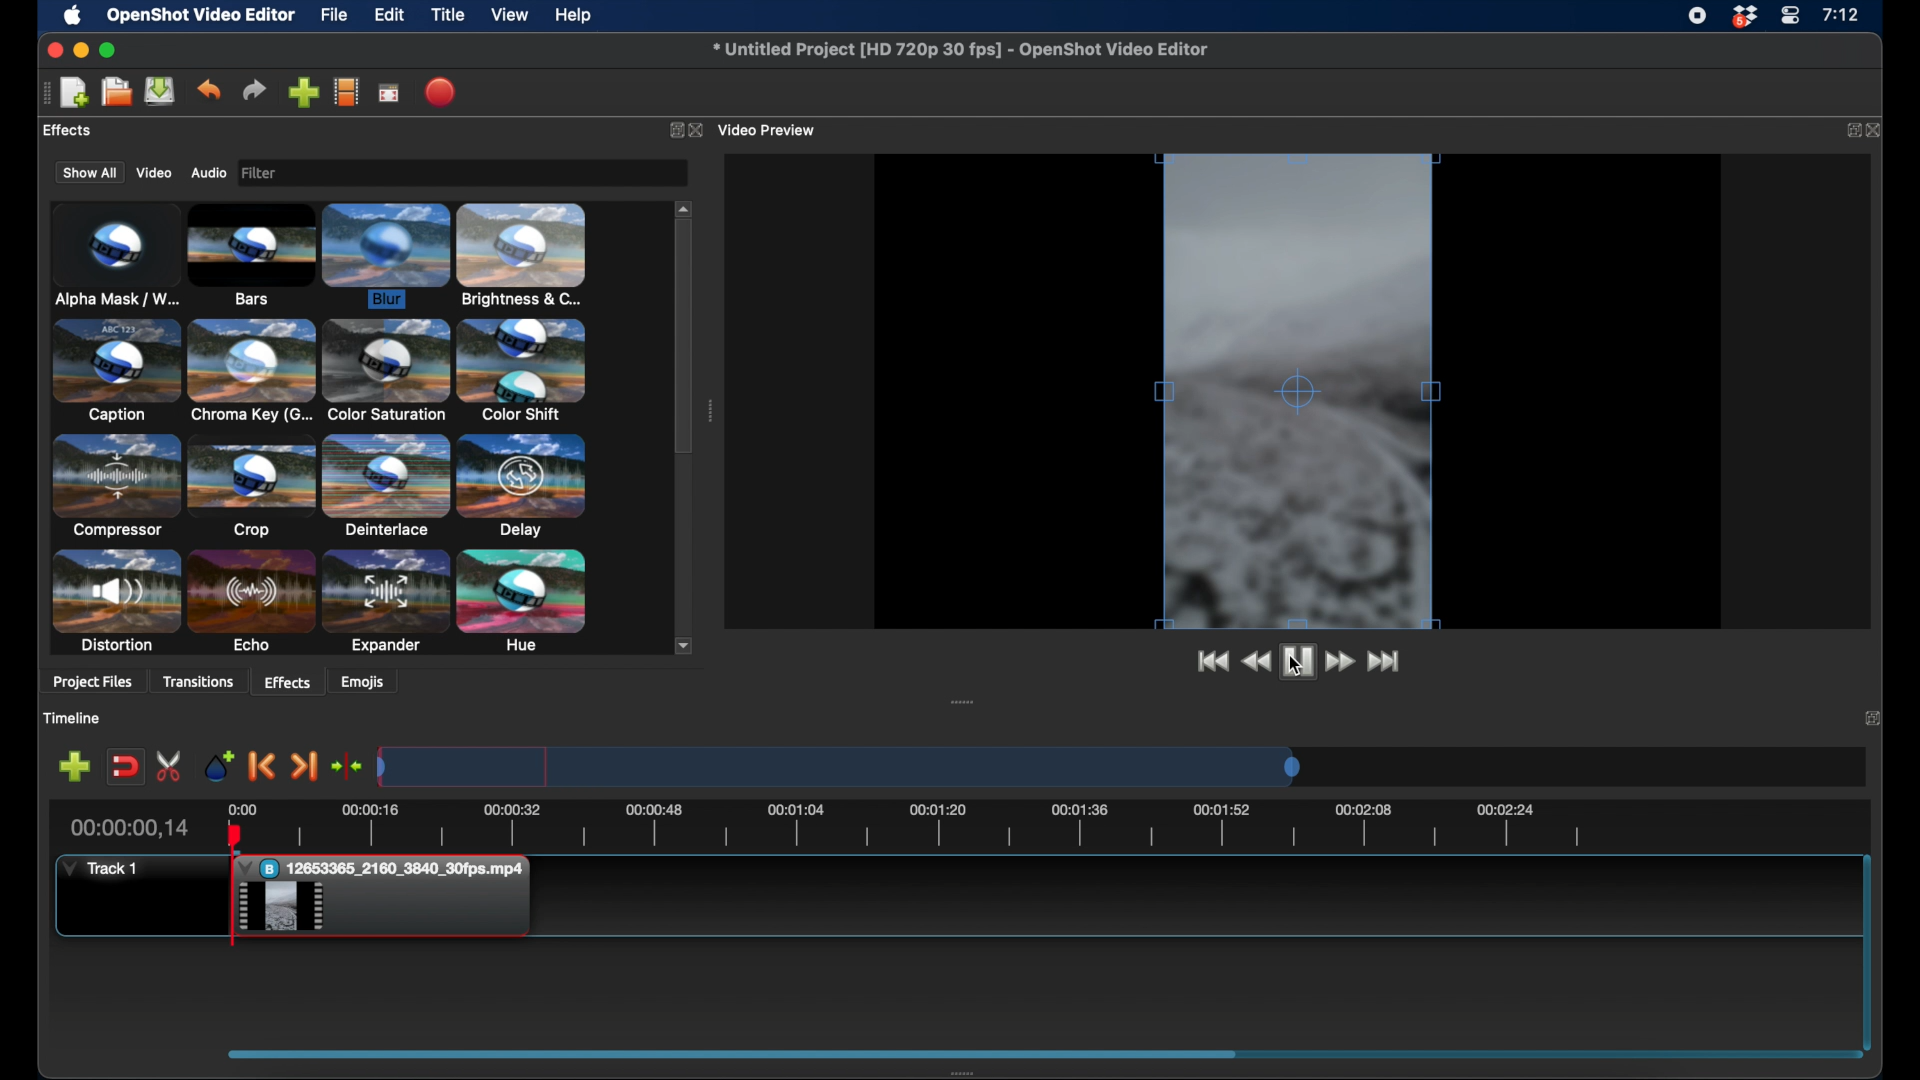  I want to click on alpha mask, so click(114, 258).